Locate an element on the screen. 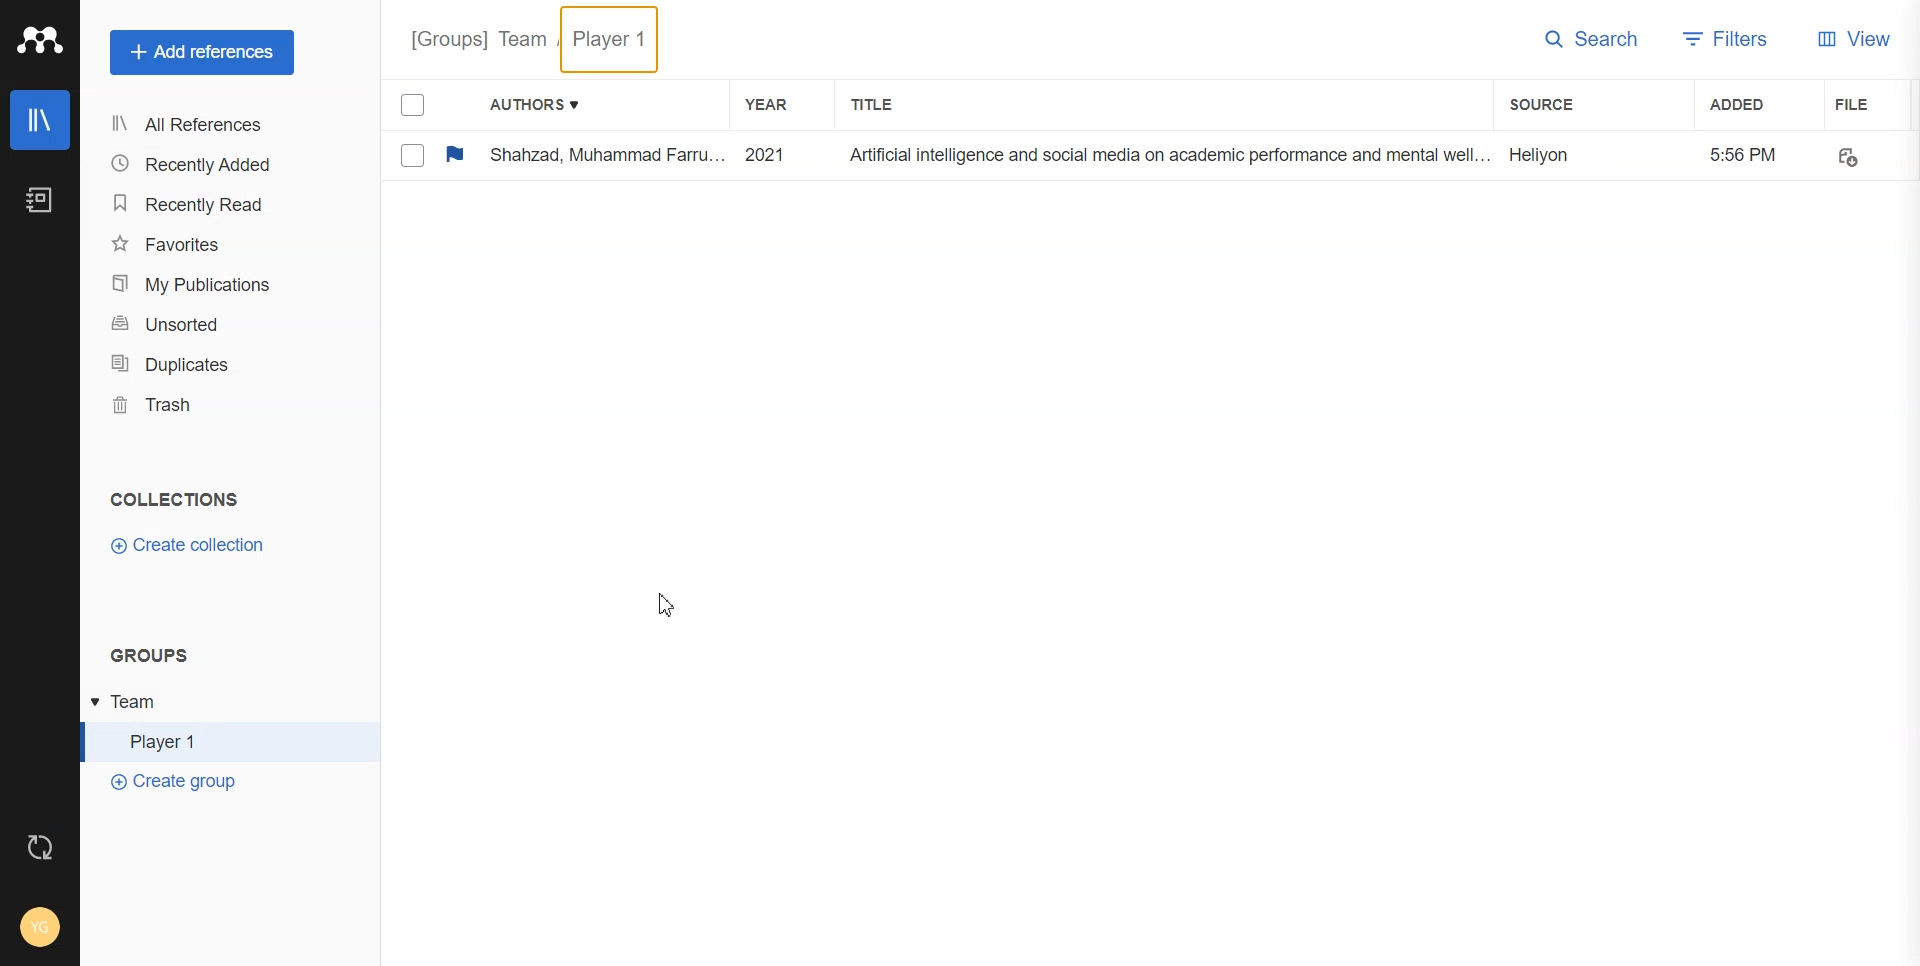 The width and height of the screenshot is (1920, 966). Recently Added is located at coordinates (202, 165).